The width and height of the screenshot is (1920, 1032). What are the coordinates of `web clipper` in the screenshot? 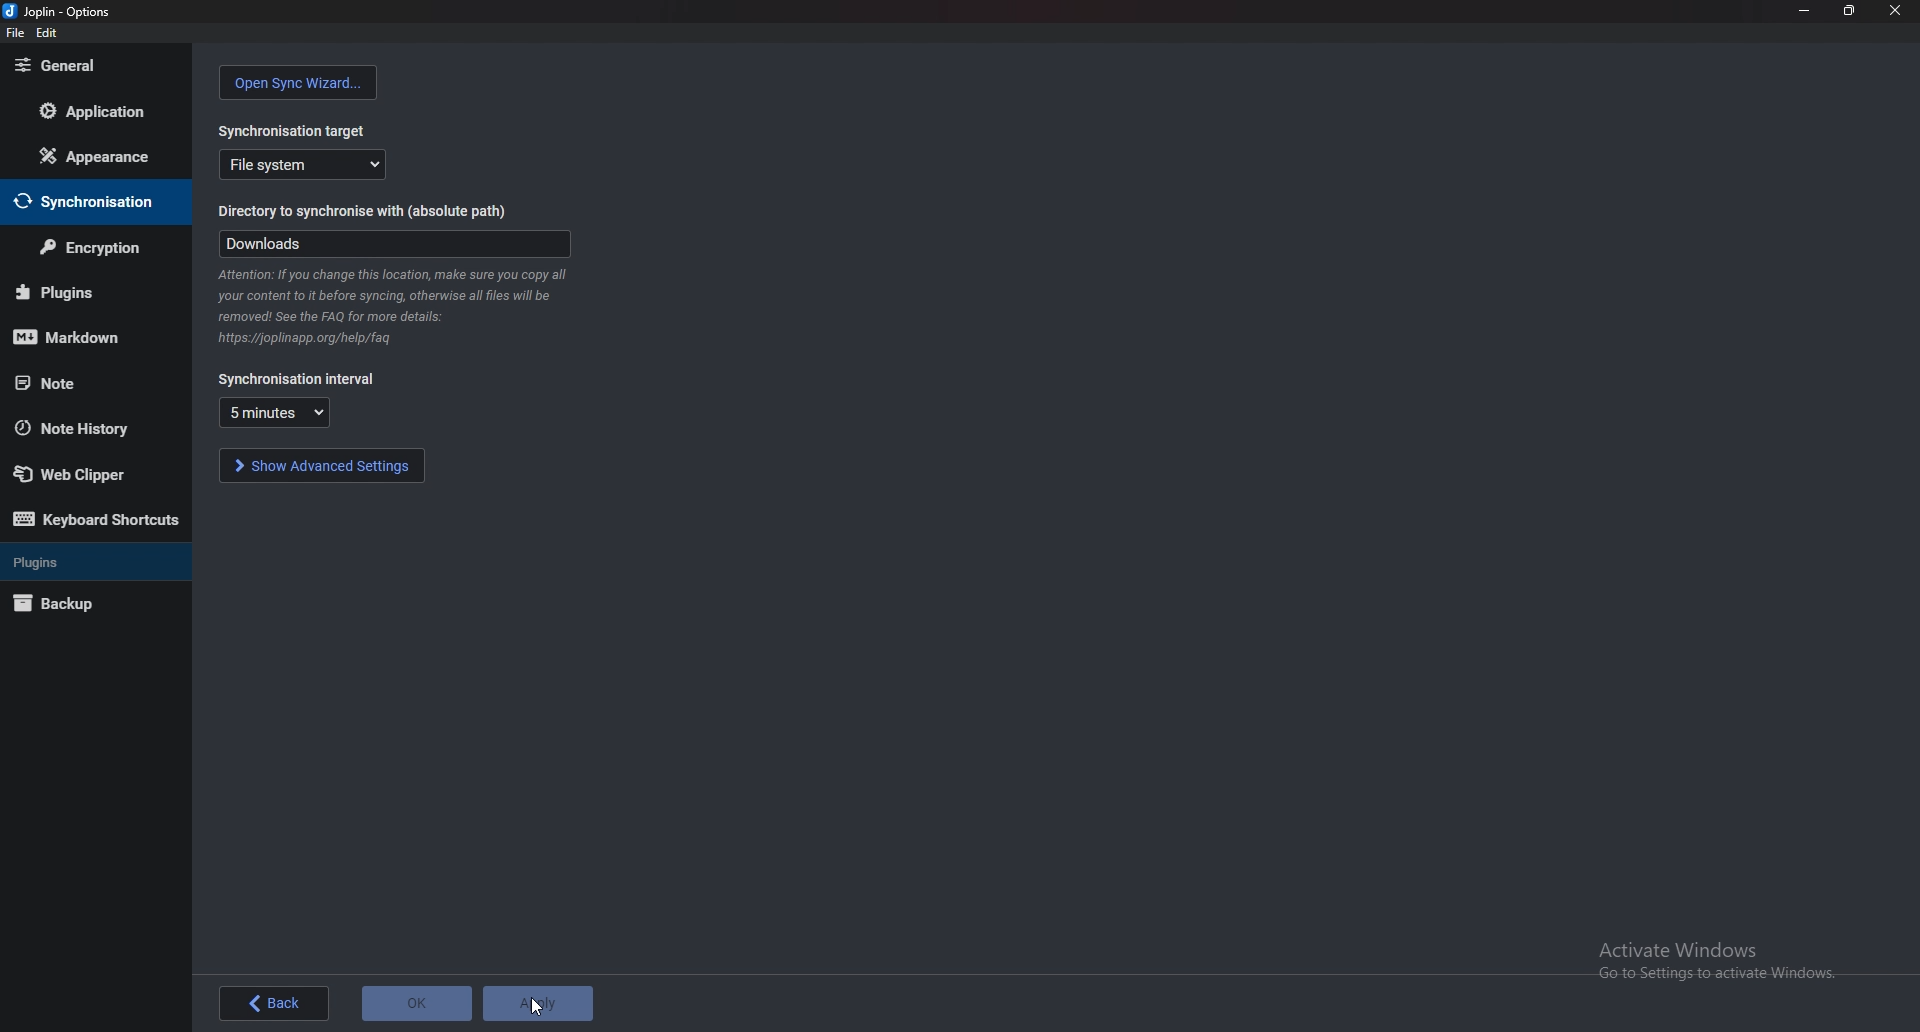 It's located at (87, 473).